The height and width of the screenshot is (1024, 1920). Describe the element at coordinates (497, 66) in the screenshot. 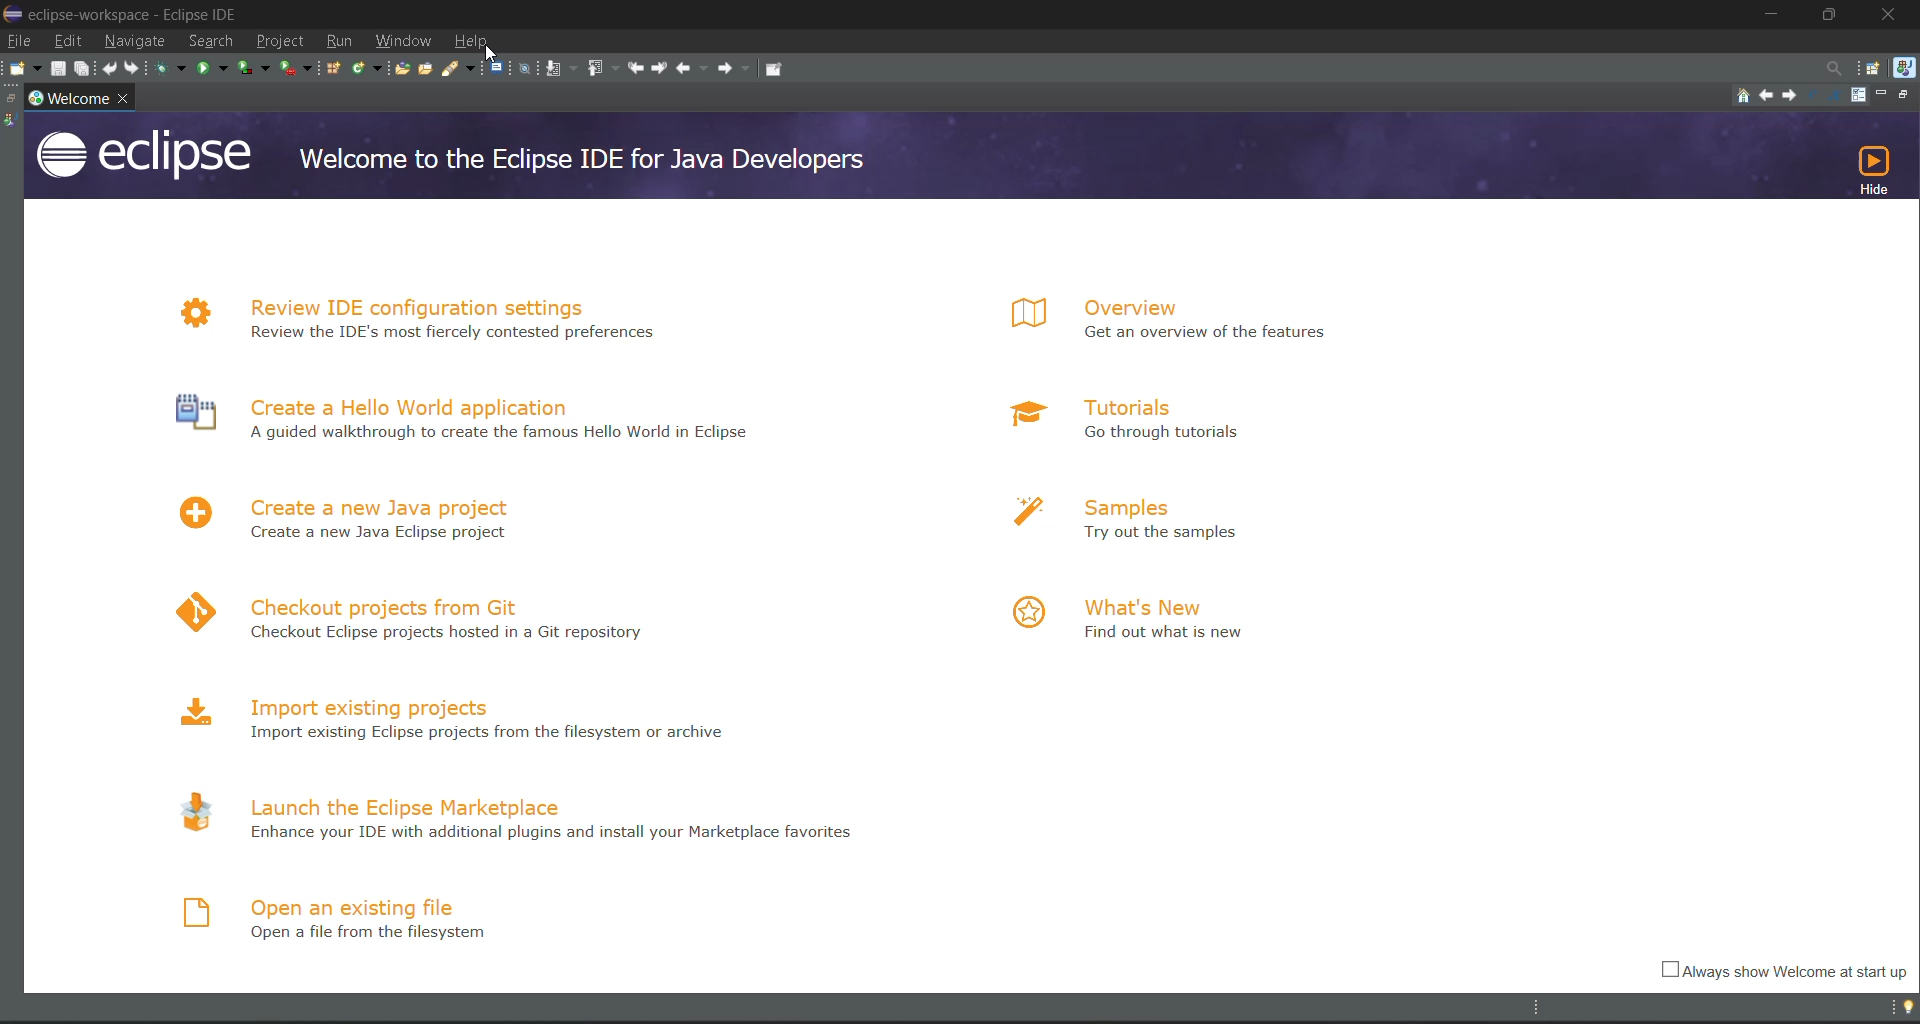

I see `open a terminal` at that location.